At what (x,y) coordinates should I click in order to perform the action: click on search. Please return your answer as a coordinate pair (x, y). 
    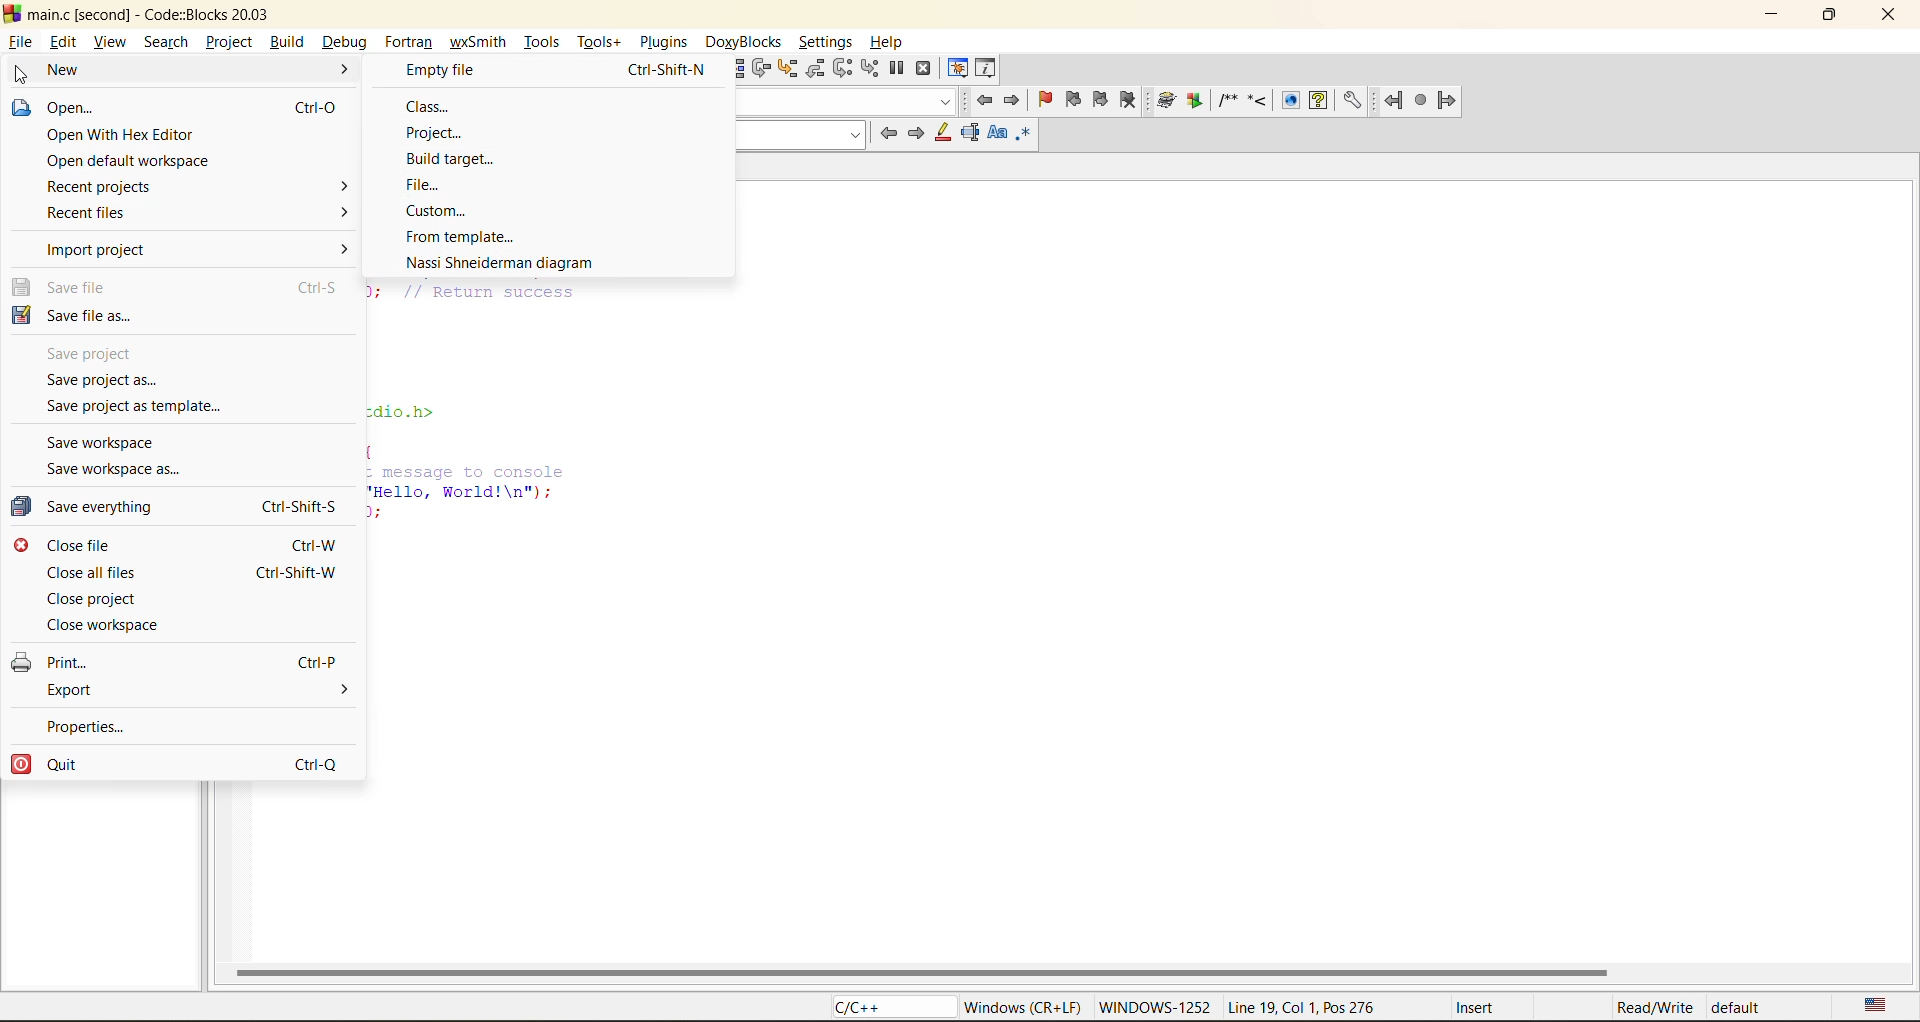
    Looking at the image, I should click on (802, 136).